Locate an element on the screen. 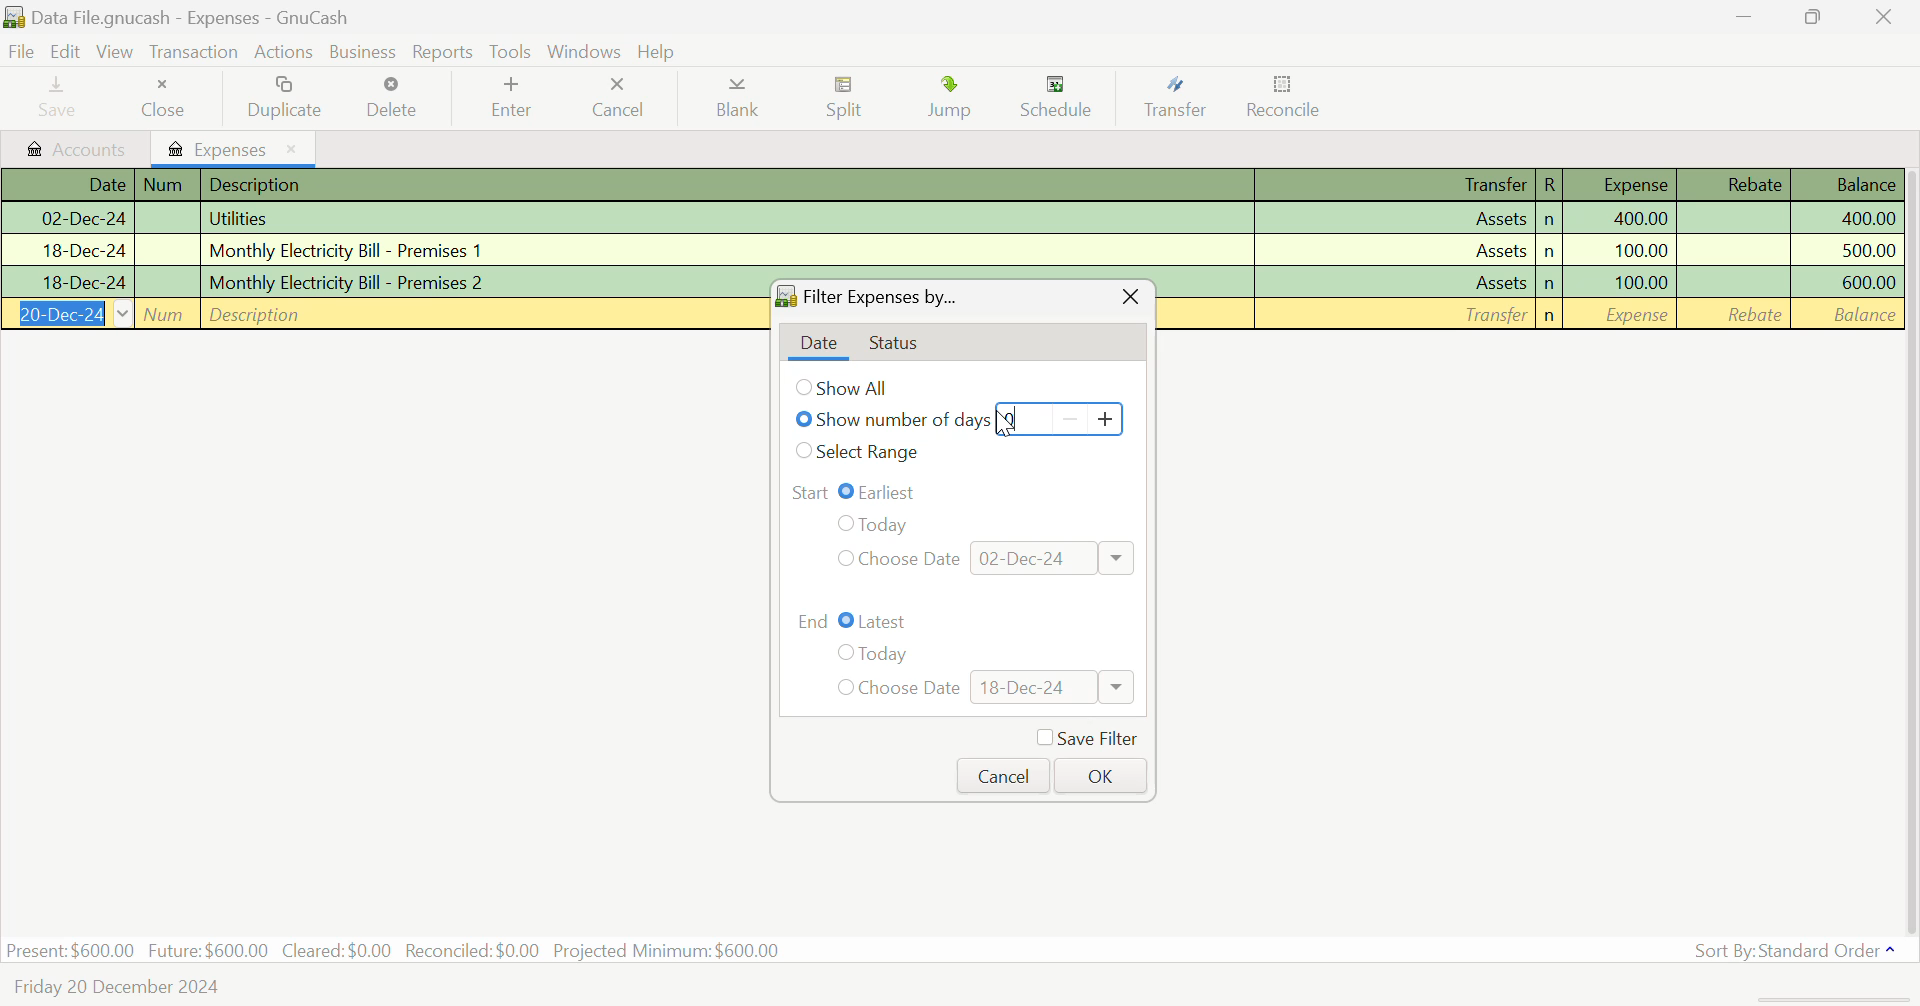  Choose Date: 02-Dec-24 is located at coordinates (982, 559).